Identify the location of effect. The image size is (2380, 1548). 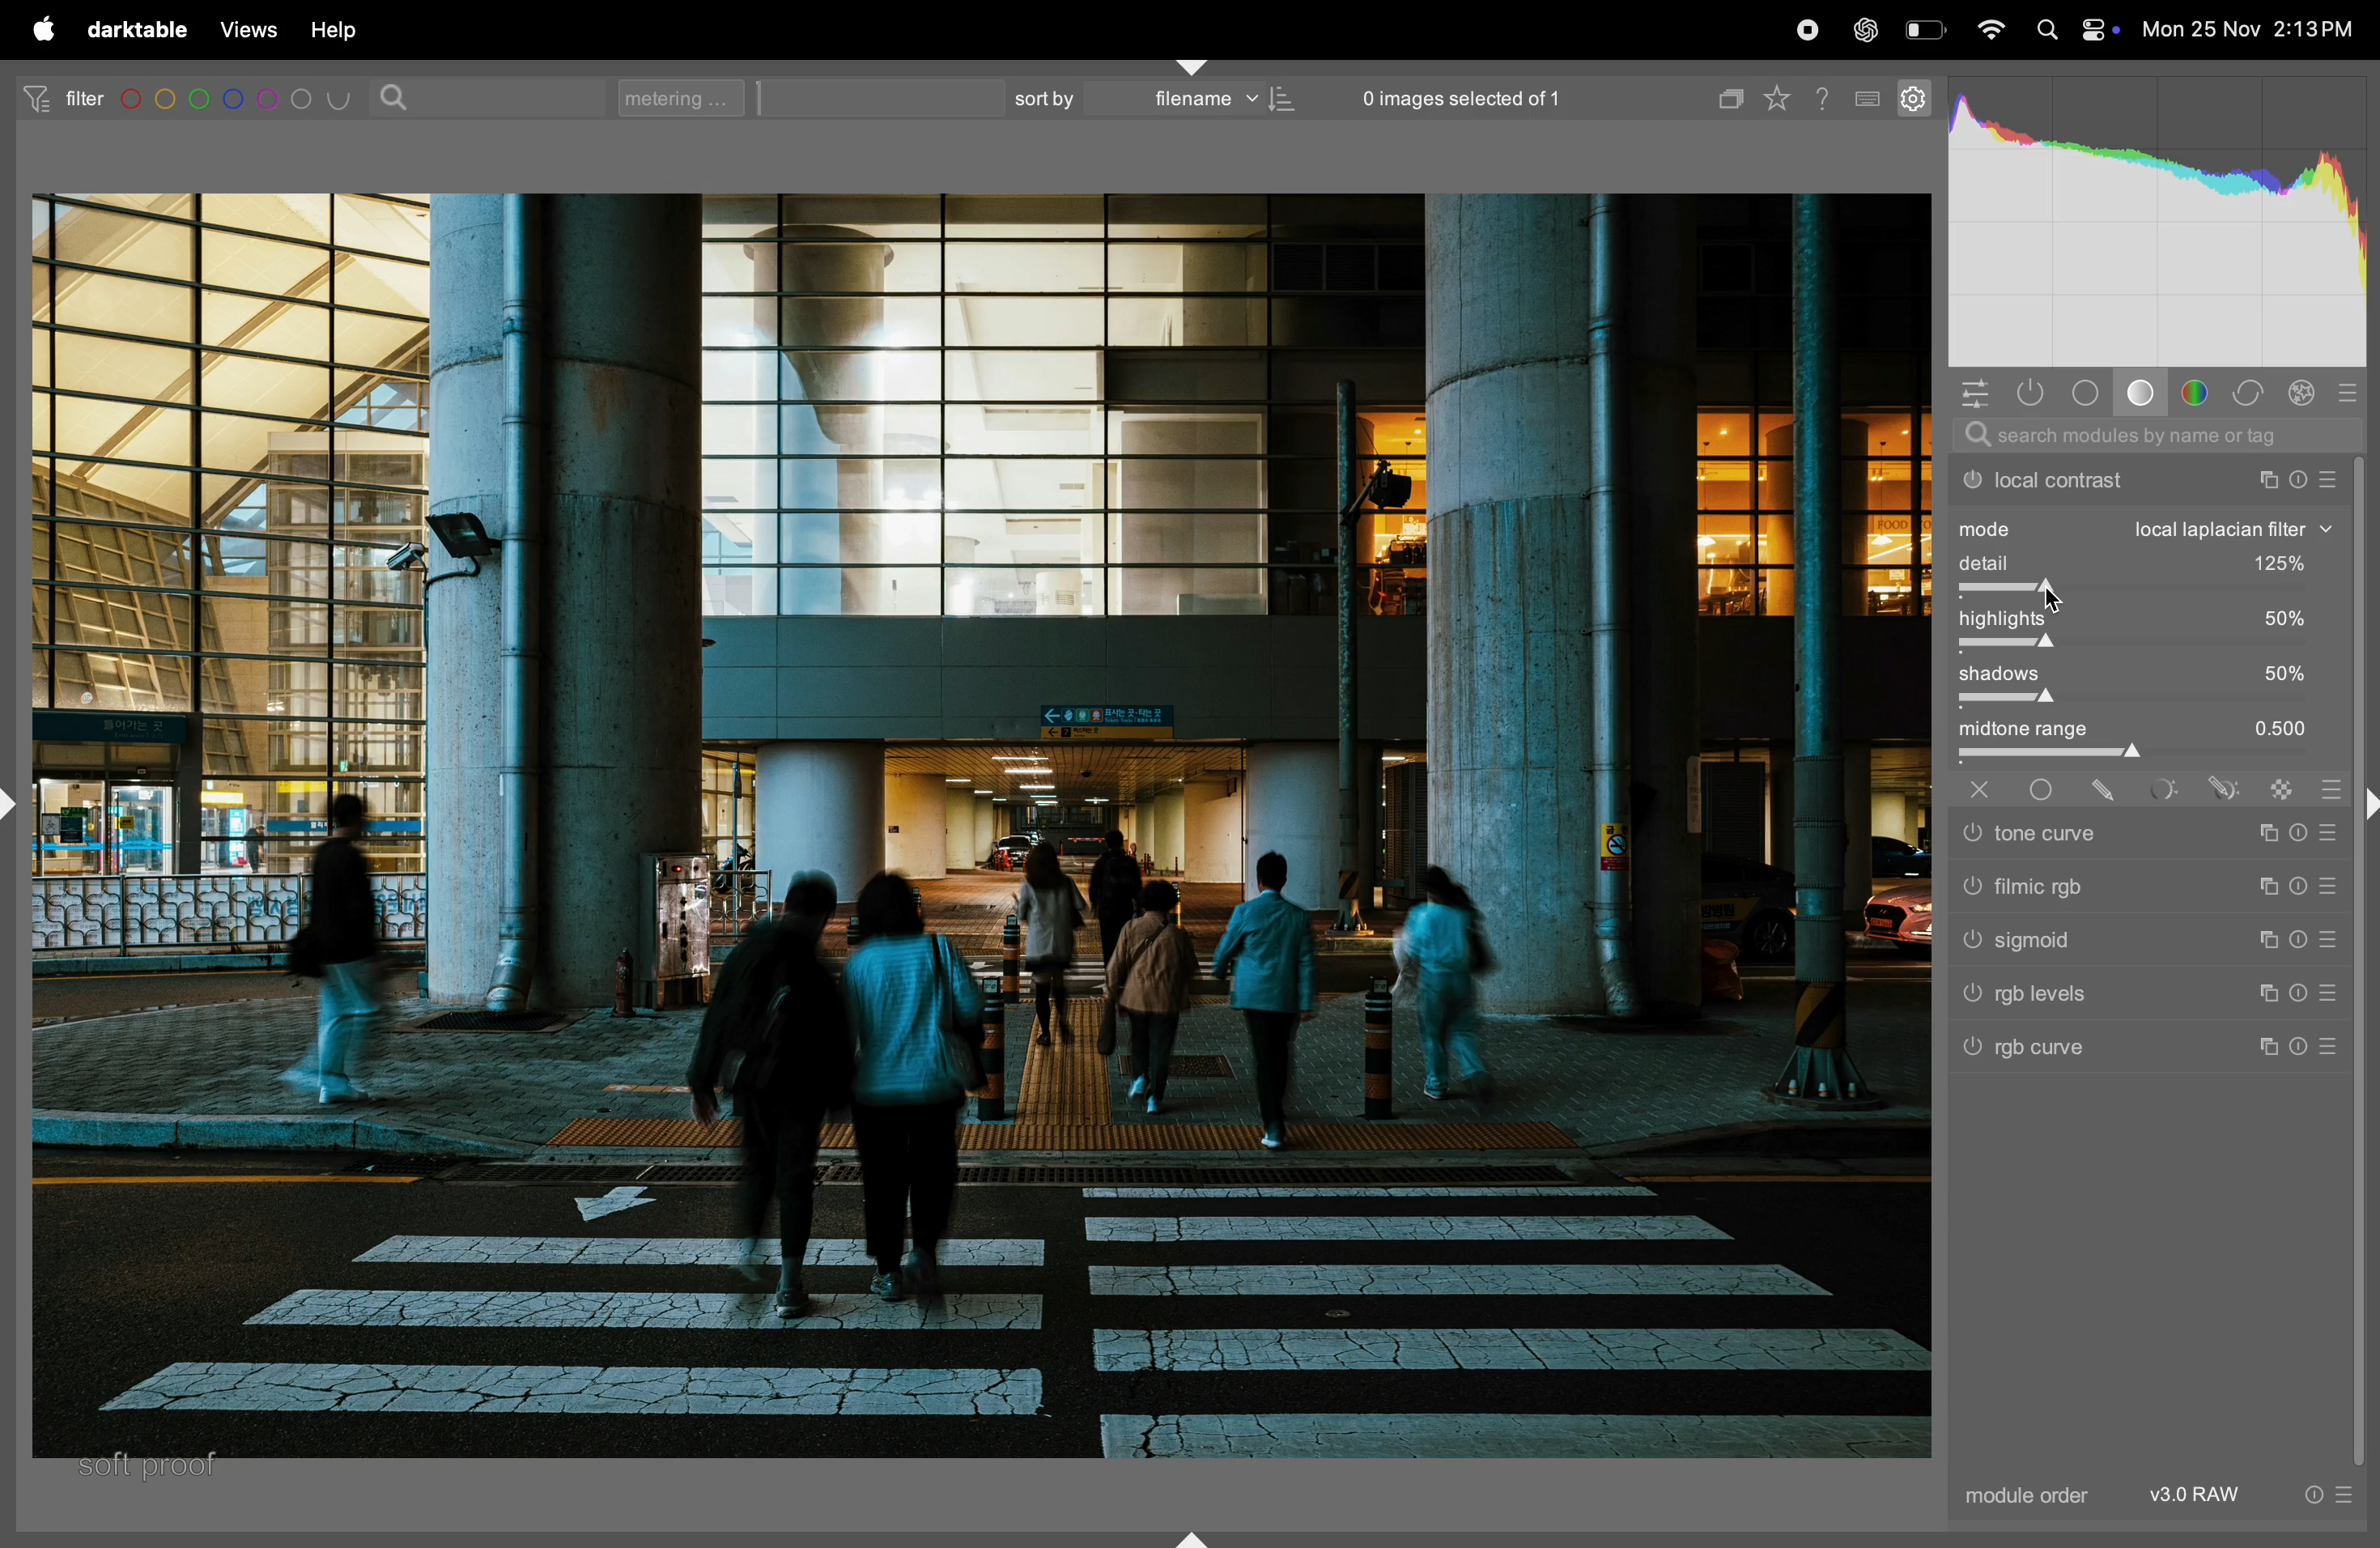
(2302, 391).